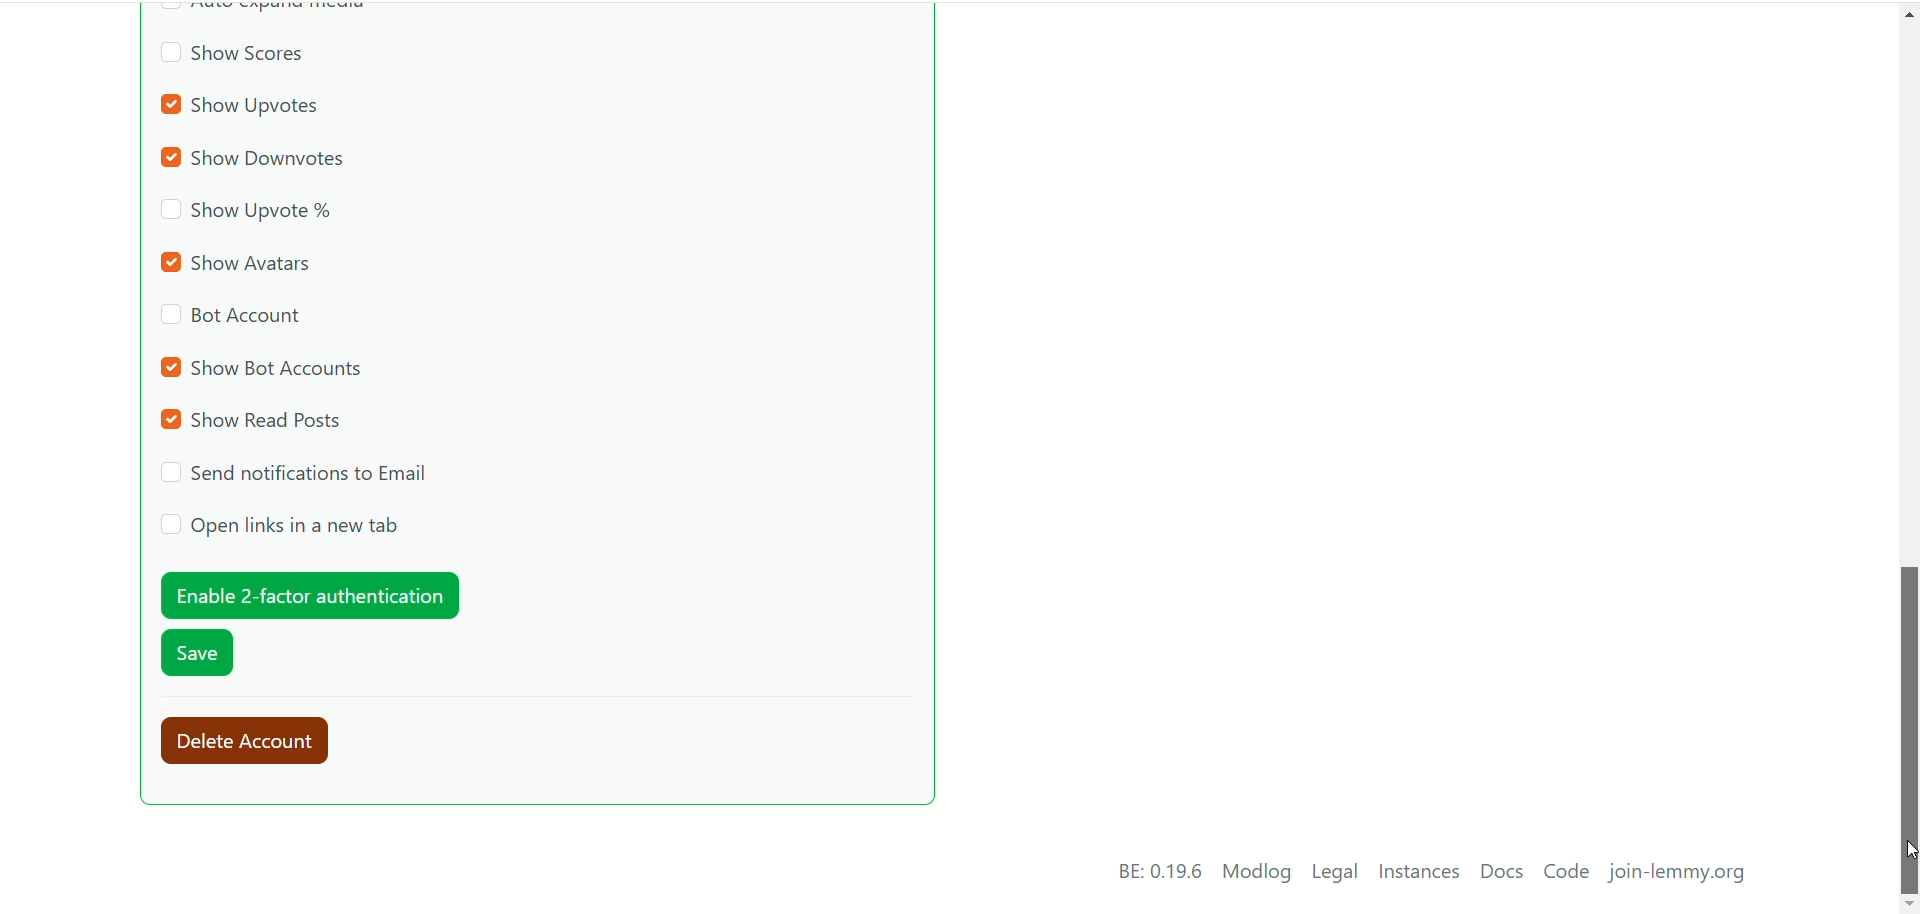 This screenshot has width=1920, height=914. What do you see at coordinates (1336, 875) in the screenshot?
I see `legal` at bounding box center [1336, 875].